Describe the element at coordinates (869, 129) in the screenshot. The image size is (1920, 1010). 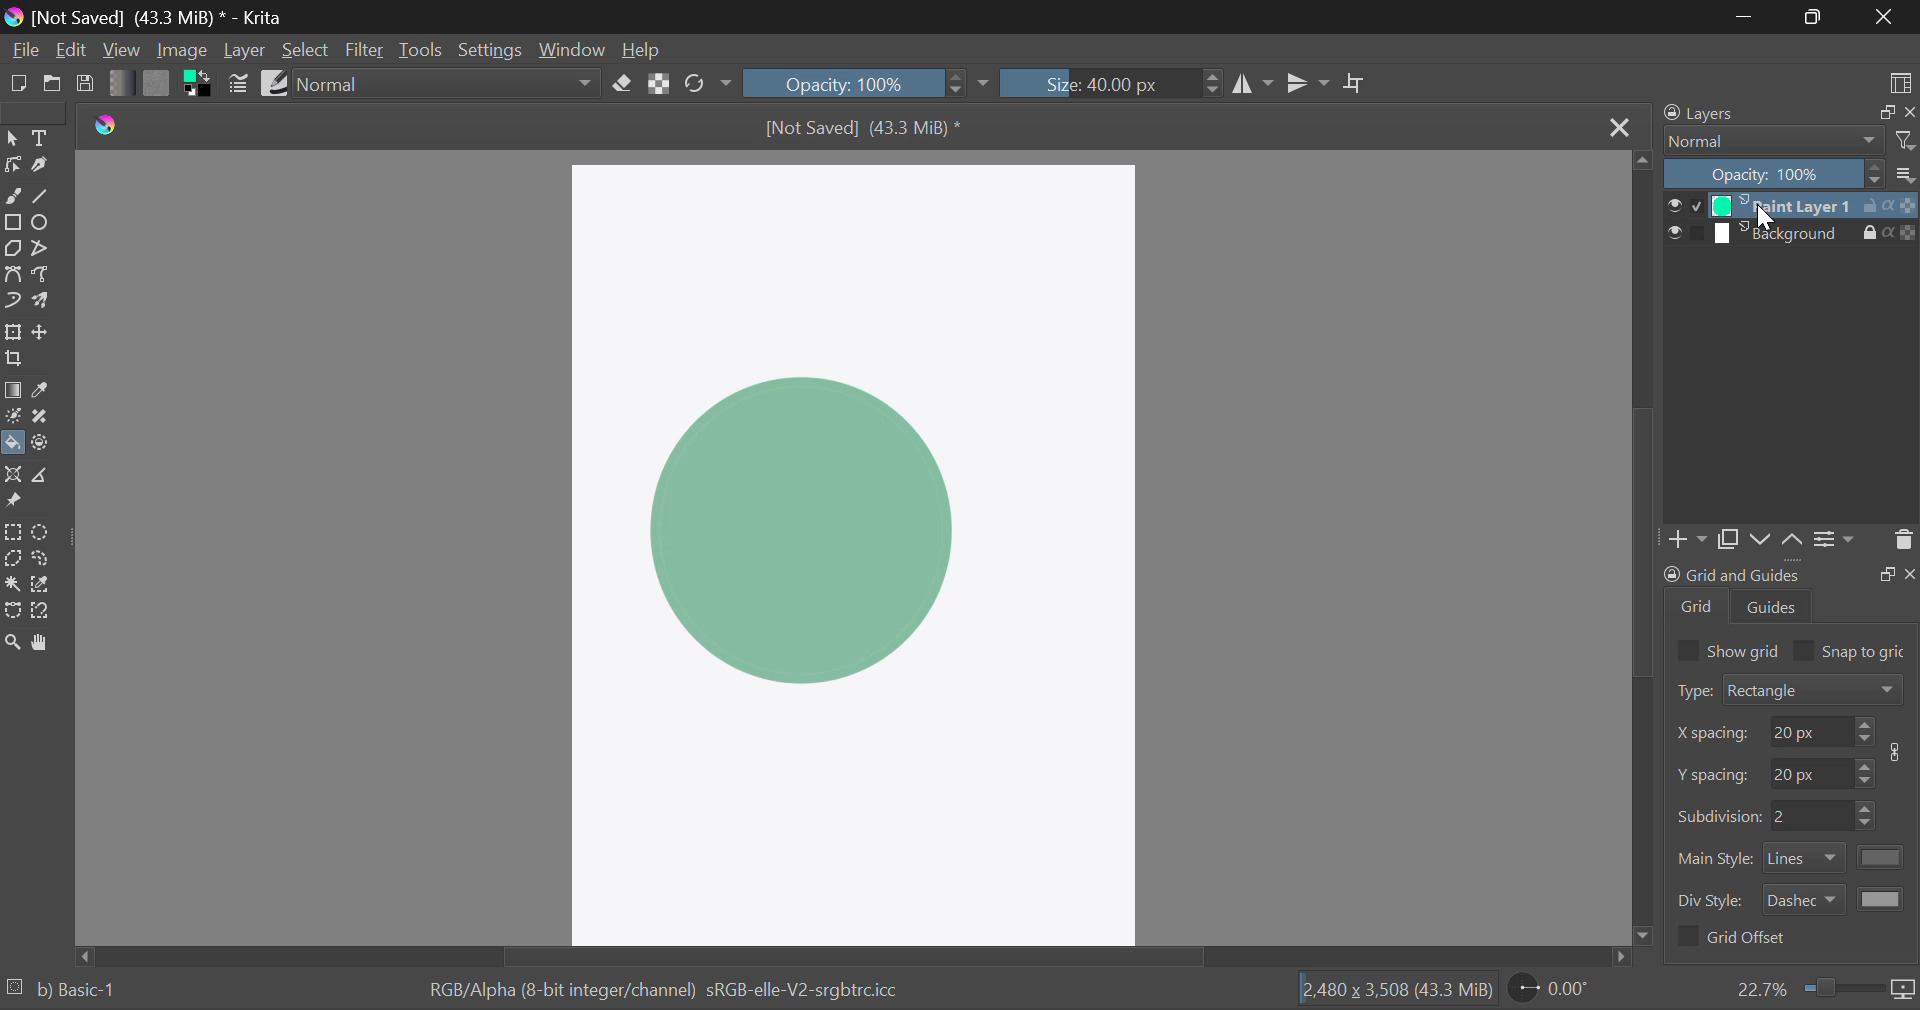
I see `File Name & Size` at that location.